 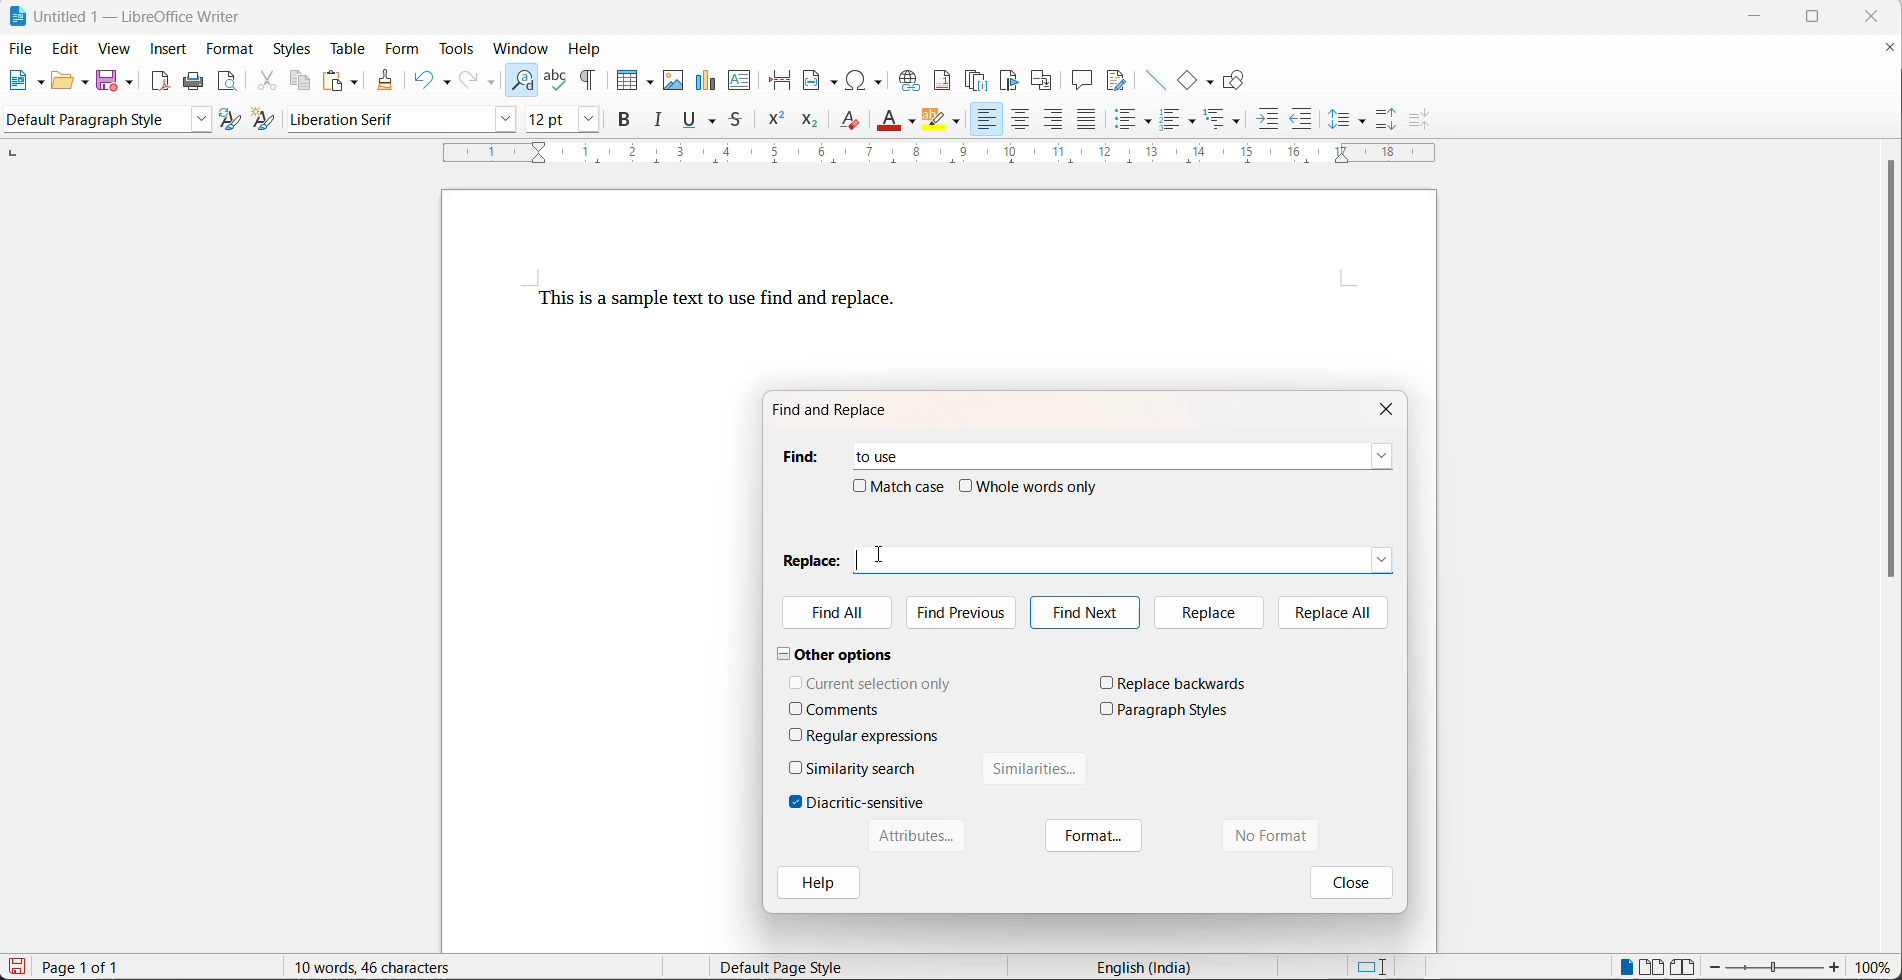 I want to click on checkbox, so click(x=796, y=734).